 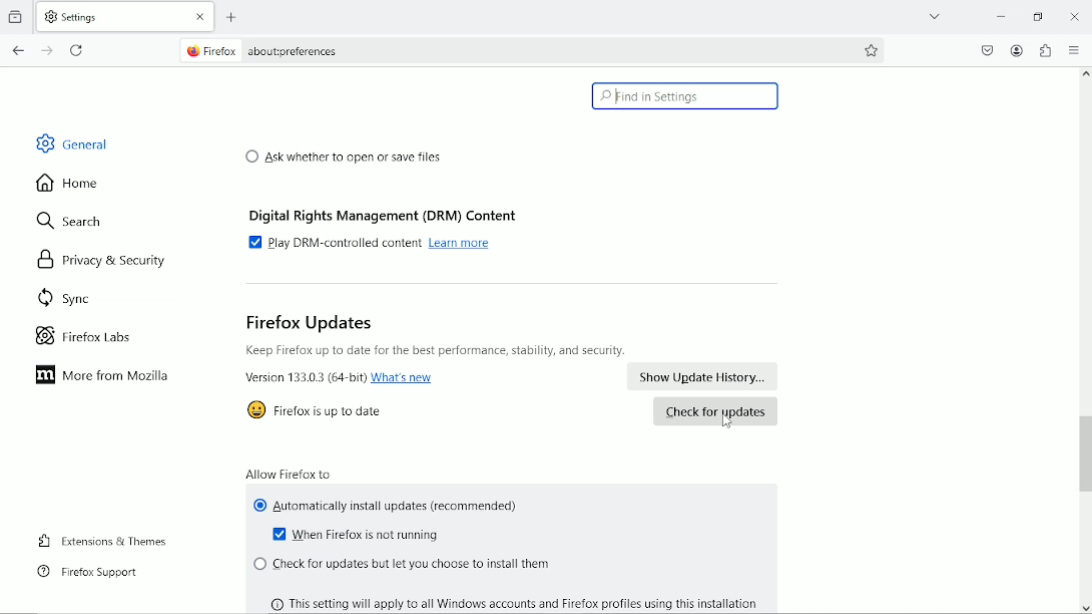 What do you see at coordinates (360, 536) in the screenshot?
I see `When Firefox is not running` at bounding box center [360, 536].